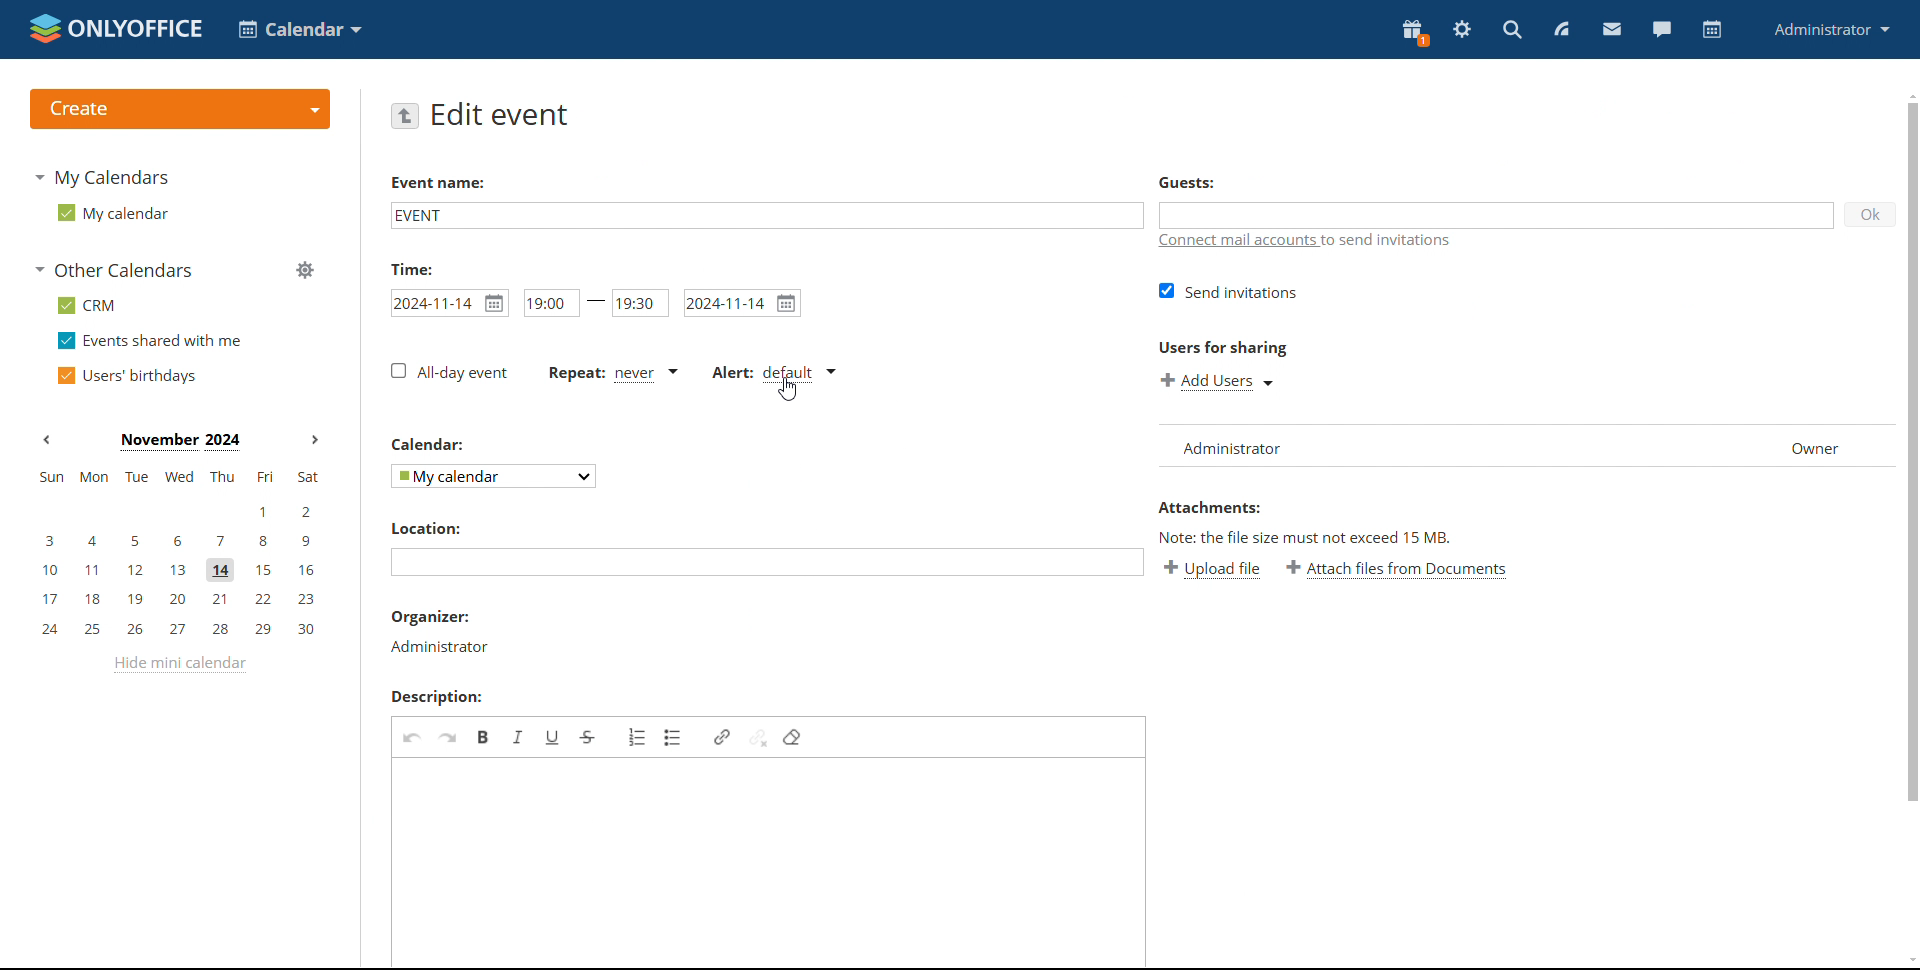 This screenshot has height=970, width=1920. Describe the element at coordinates (1214, 509) in the screenshot. I see `attachment:` at that location.